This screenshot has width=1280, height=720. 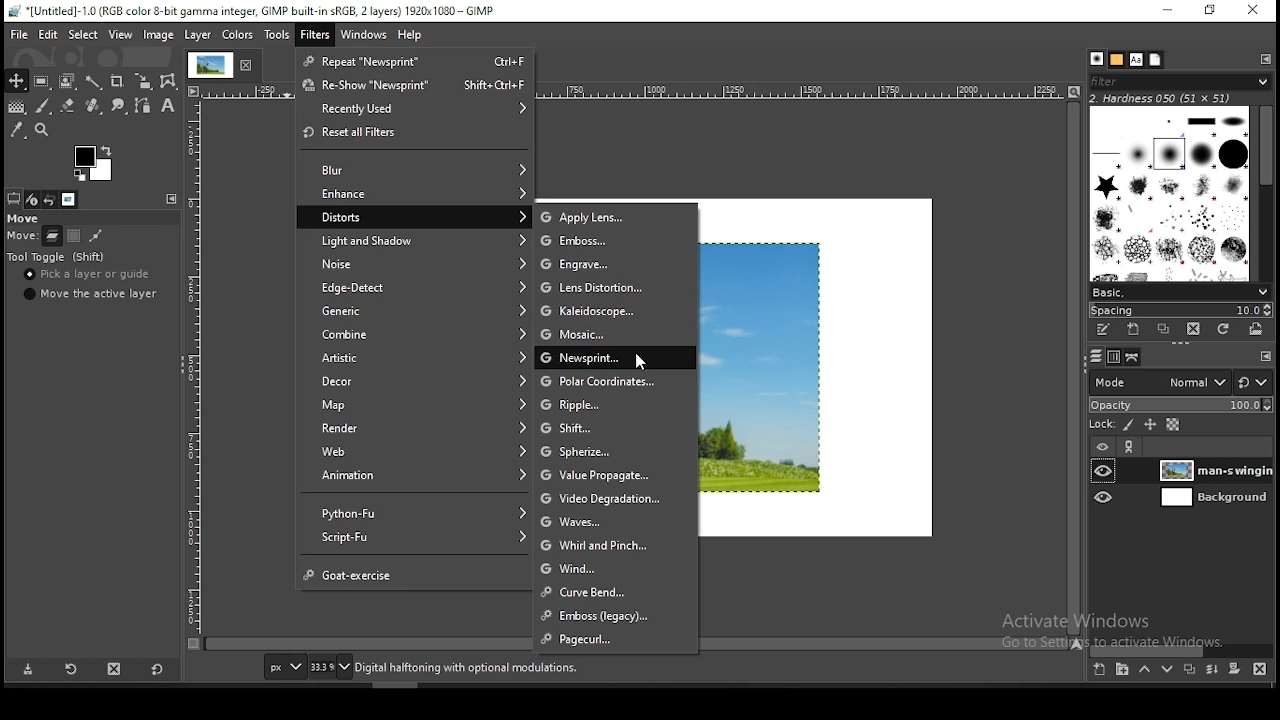 I want to click on brushes, so click(x=1169, y=193).